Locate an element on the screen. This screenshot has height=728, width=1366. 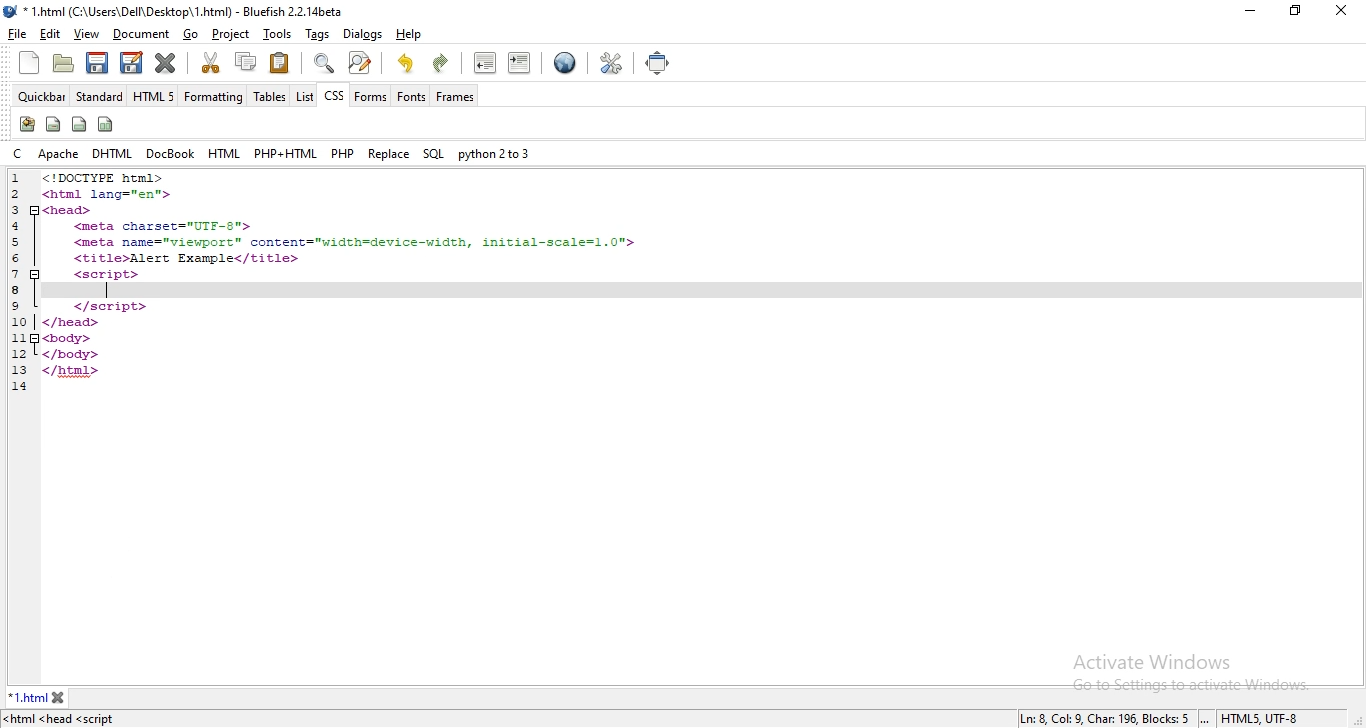
undo is located at coordinates (407, 62).